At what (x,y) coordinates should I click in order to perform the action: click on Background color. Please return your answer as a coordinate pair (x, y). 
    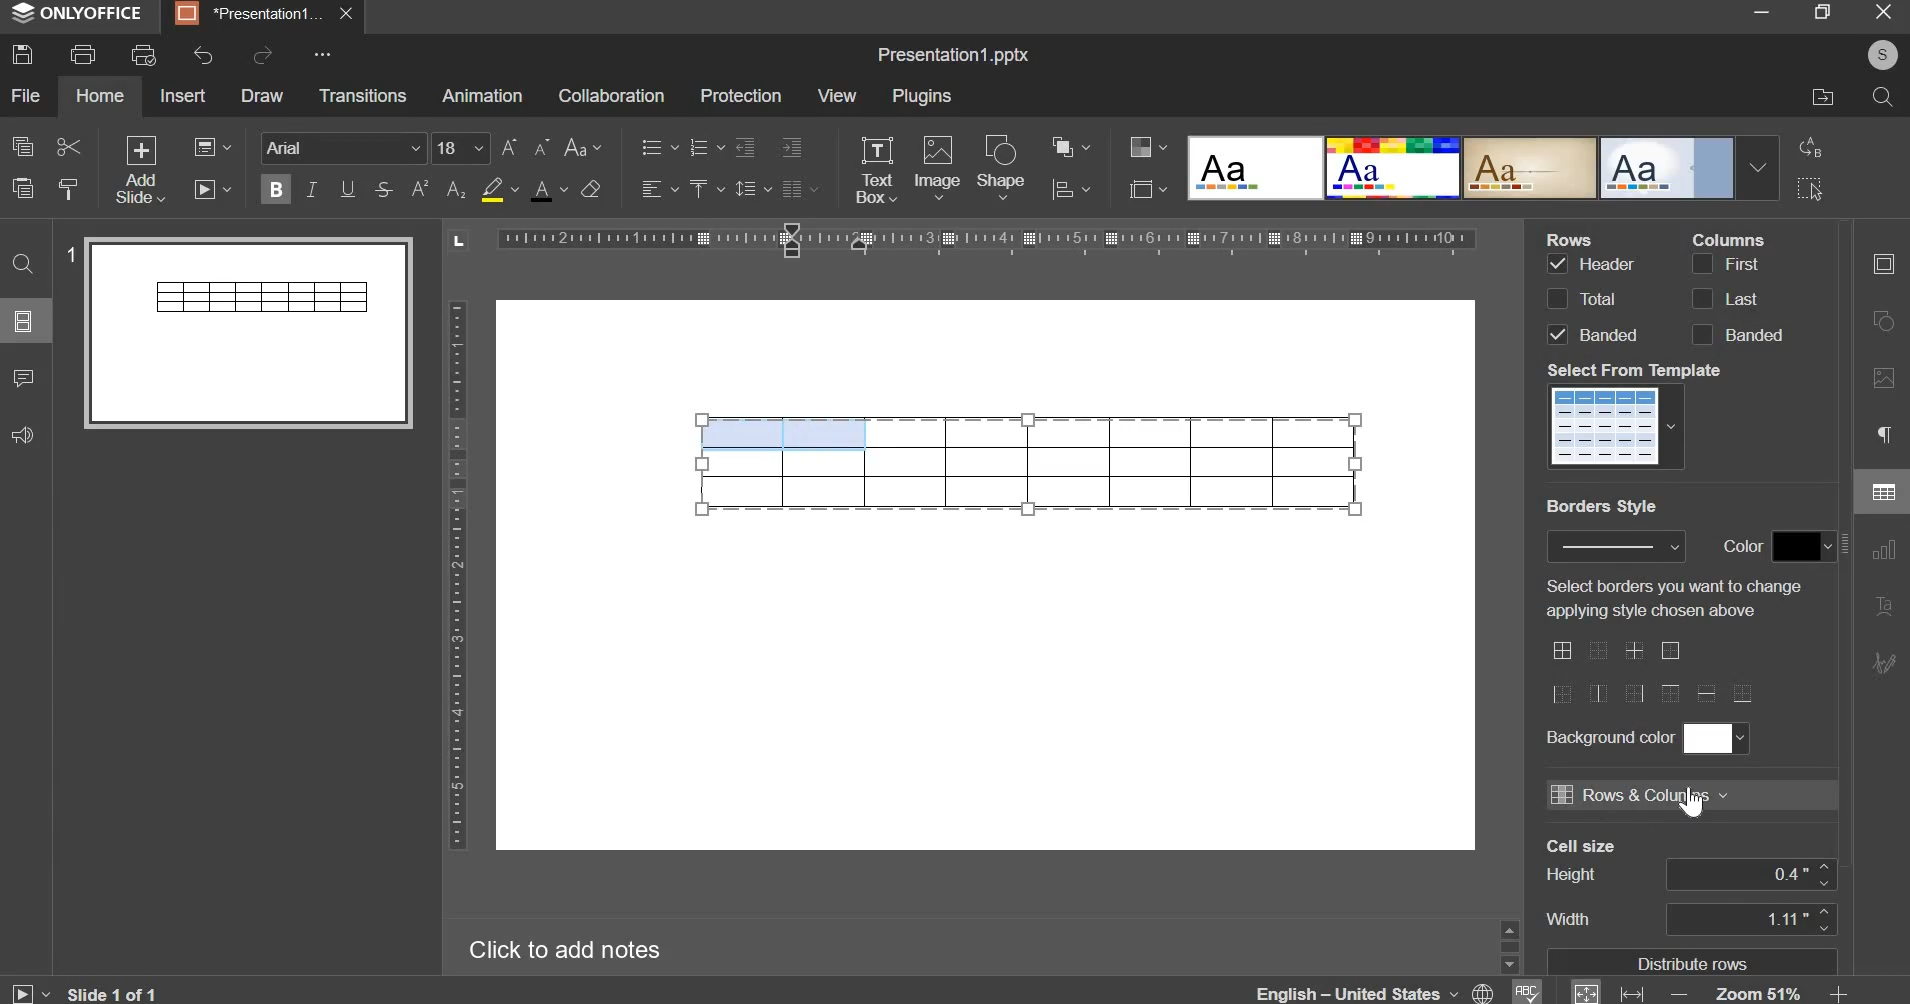
    Looking at the image, I should click on (1608, 737).